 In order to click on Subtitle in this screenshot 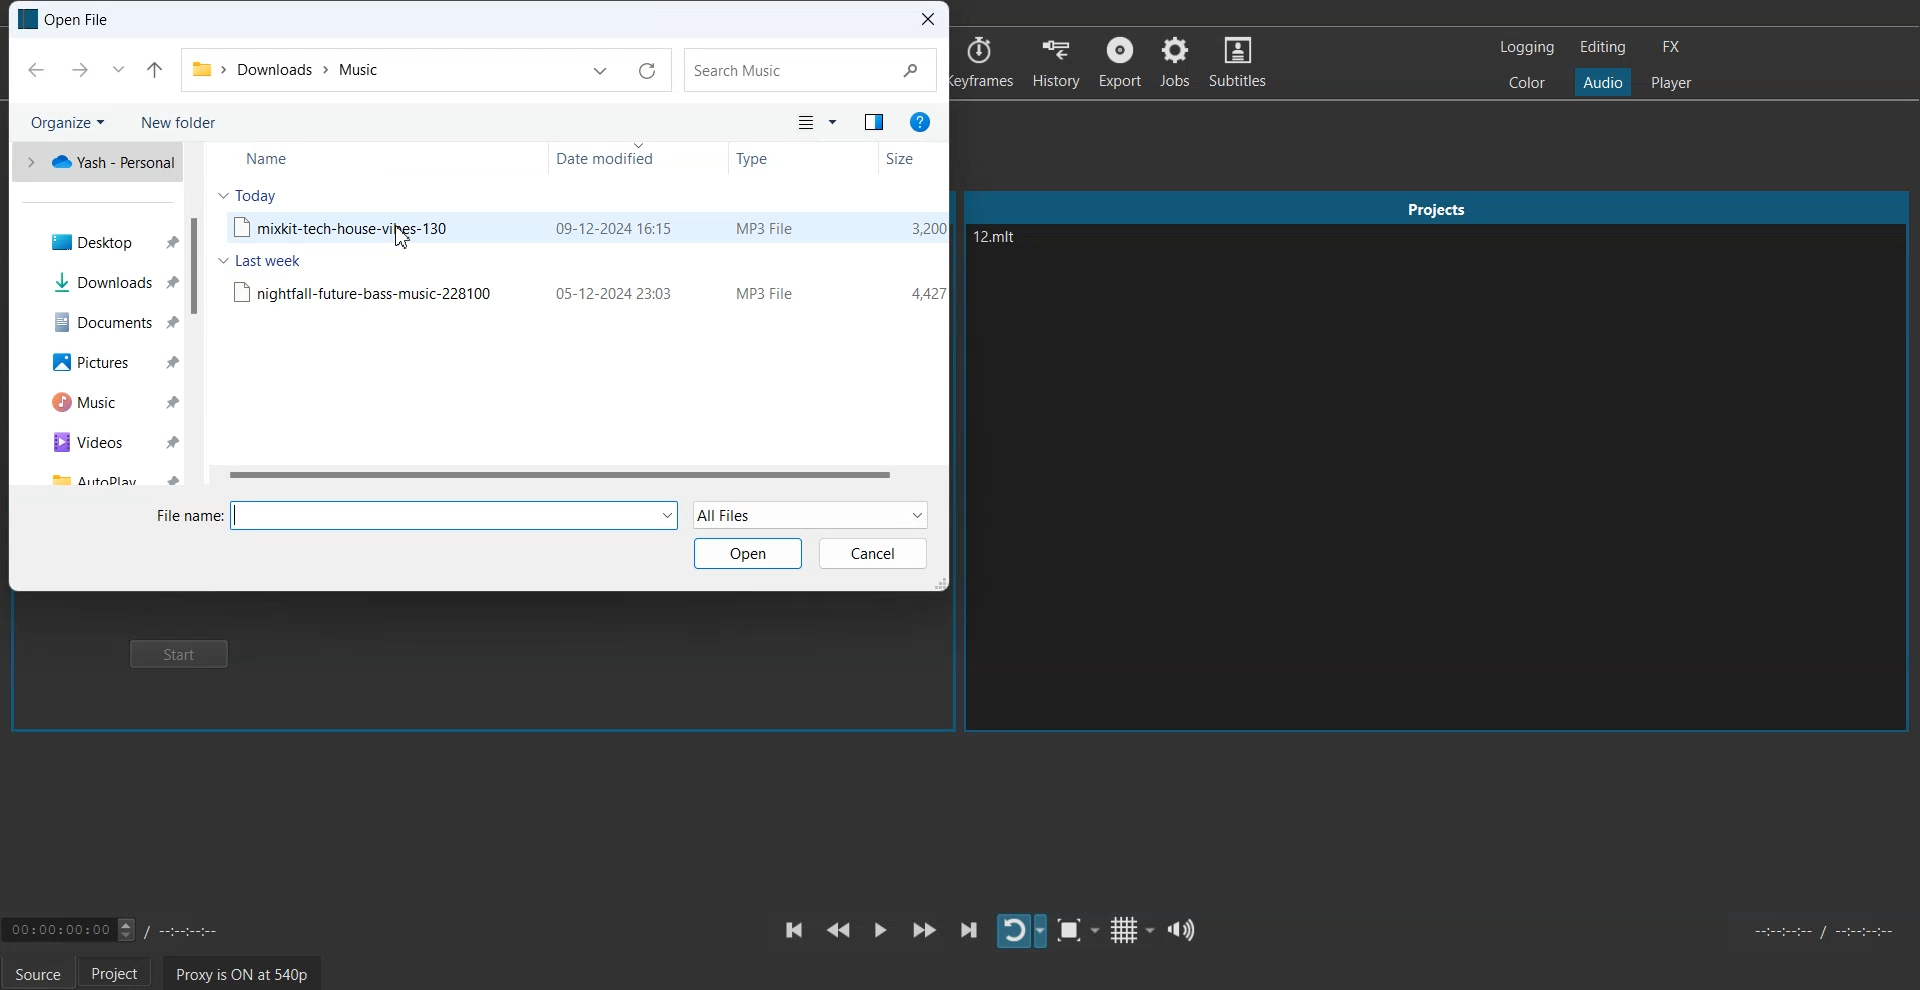, I will do `click(1239, 61)`.